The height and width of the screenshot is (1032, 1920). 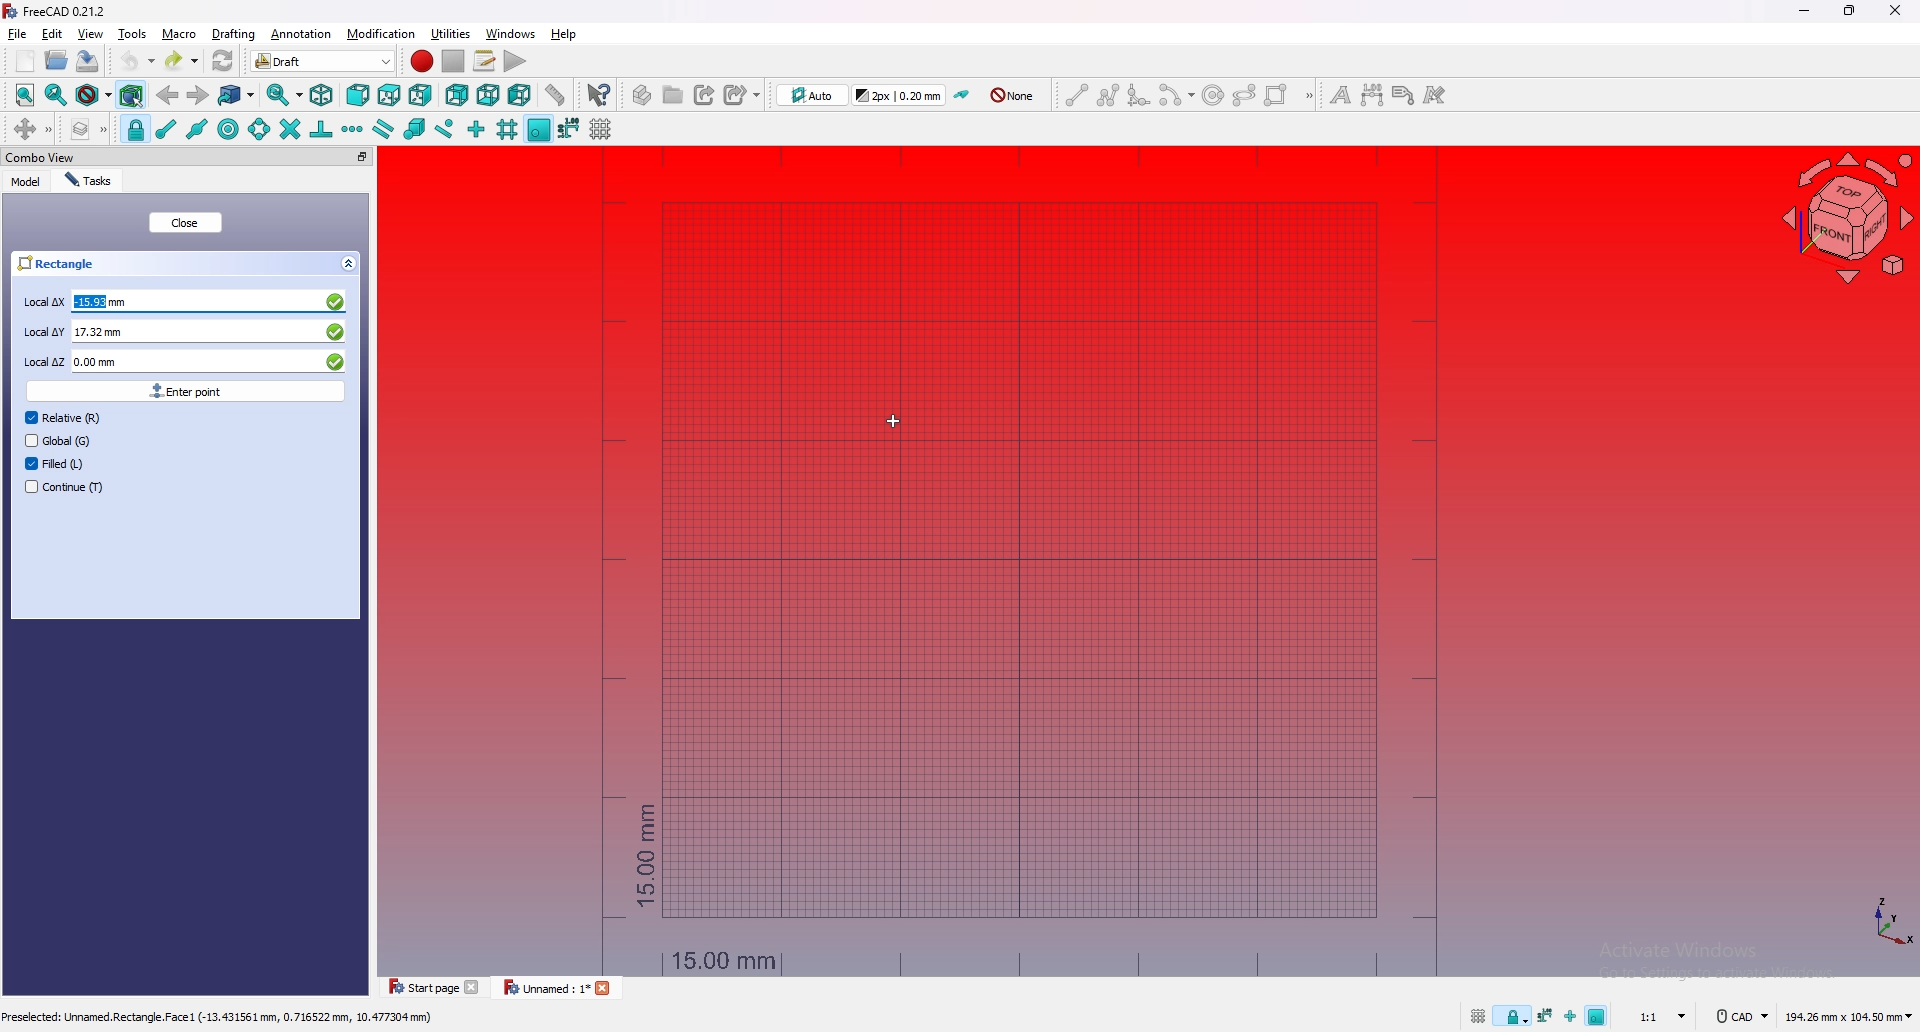 I want to click on undo, so click(x=135, y=60).